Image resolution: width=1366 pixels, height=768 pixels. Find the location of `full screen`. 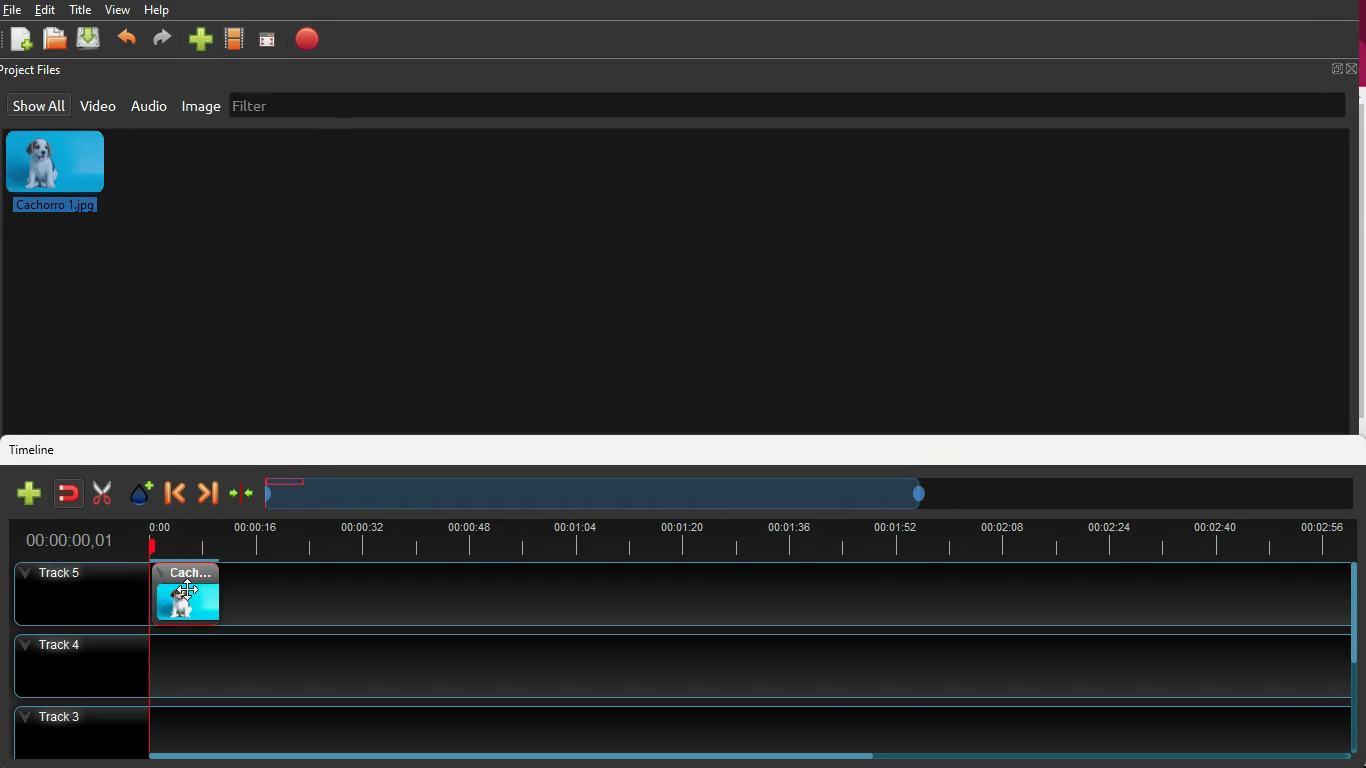

full screen is located at coordinates (1342, 69).